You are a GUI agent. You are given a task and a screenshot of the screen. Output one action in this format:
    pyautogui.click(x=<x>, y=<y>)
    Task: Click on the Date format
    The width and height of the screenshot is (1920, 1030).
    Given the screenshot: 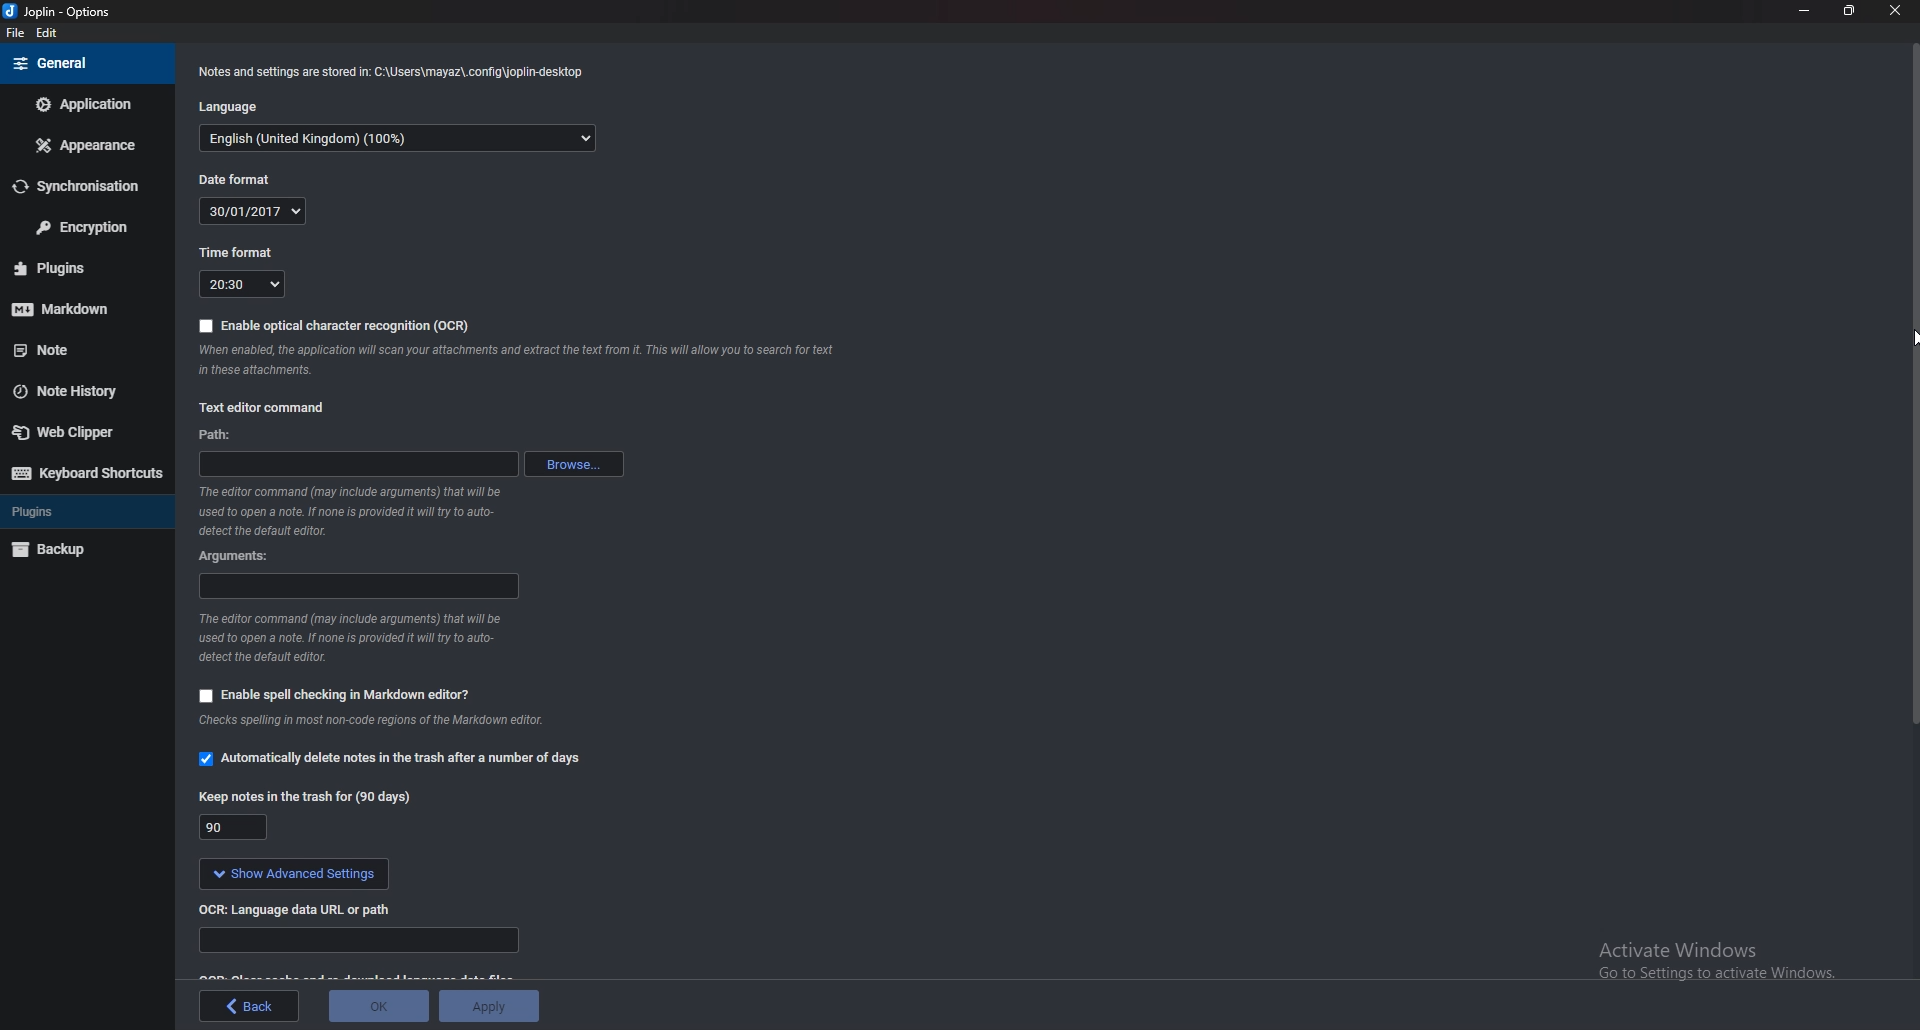 What is the action you would take?
    pyautogui.click(x=252, y=211)
    